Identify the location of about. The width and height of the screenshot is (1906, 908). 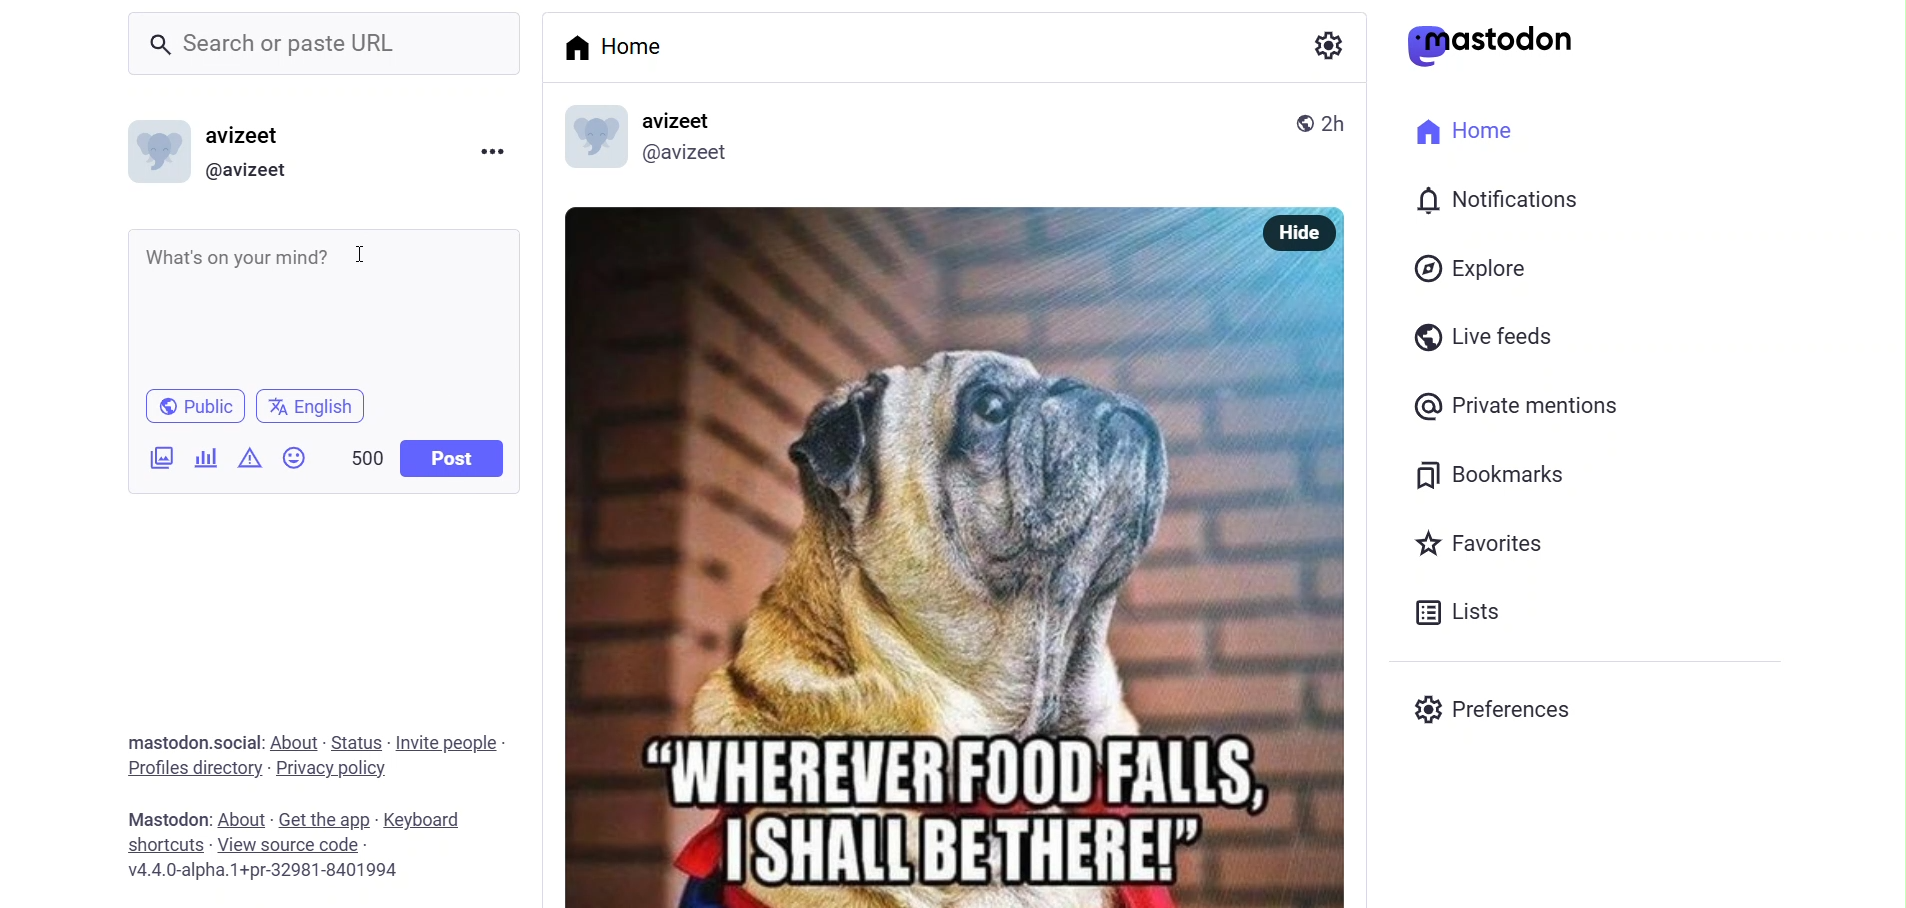
(242, 818).